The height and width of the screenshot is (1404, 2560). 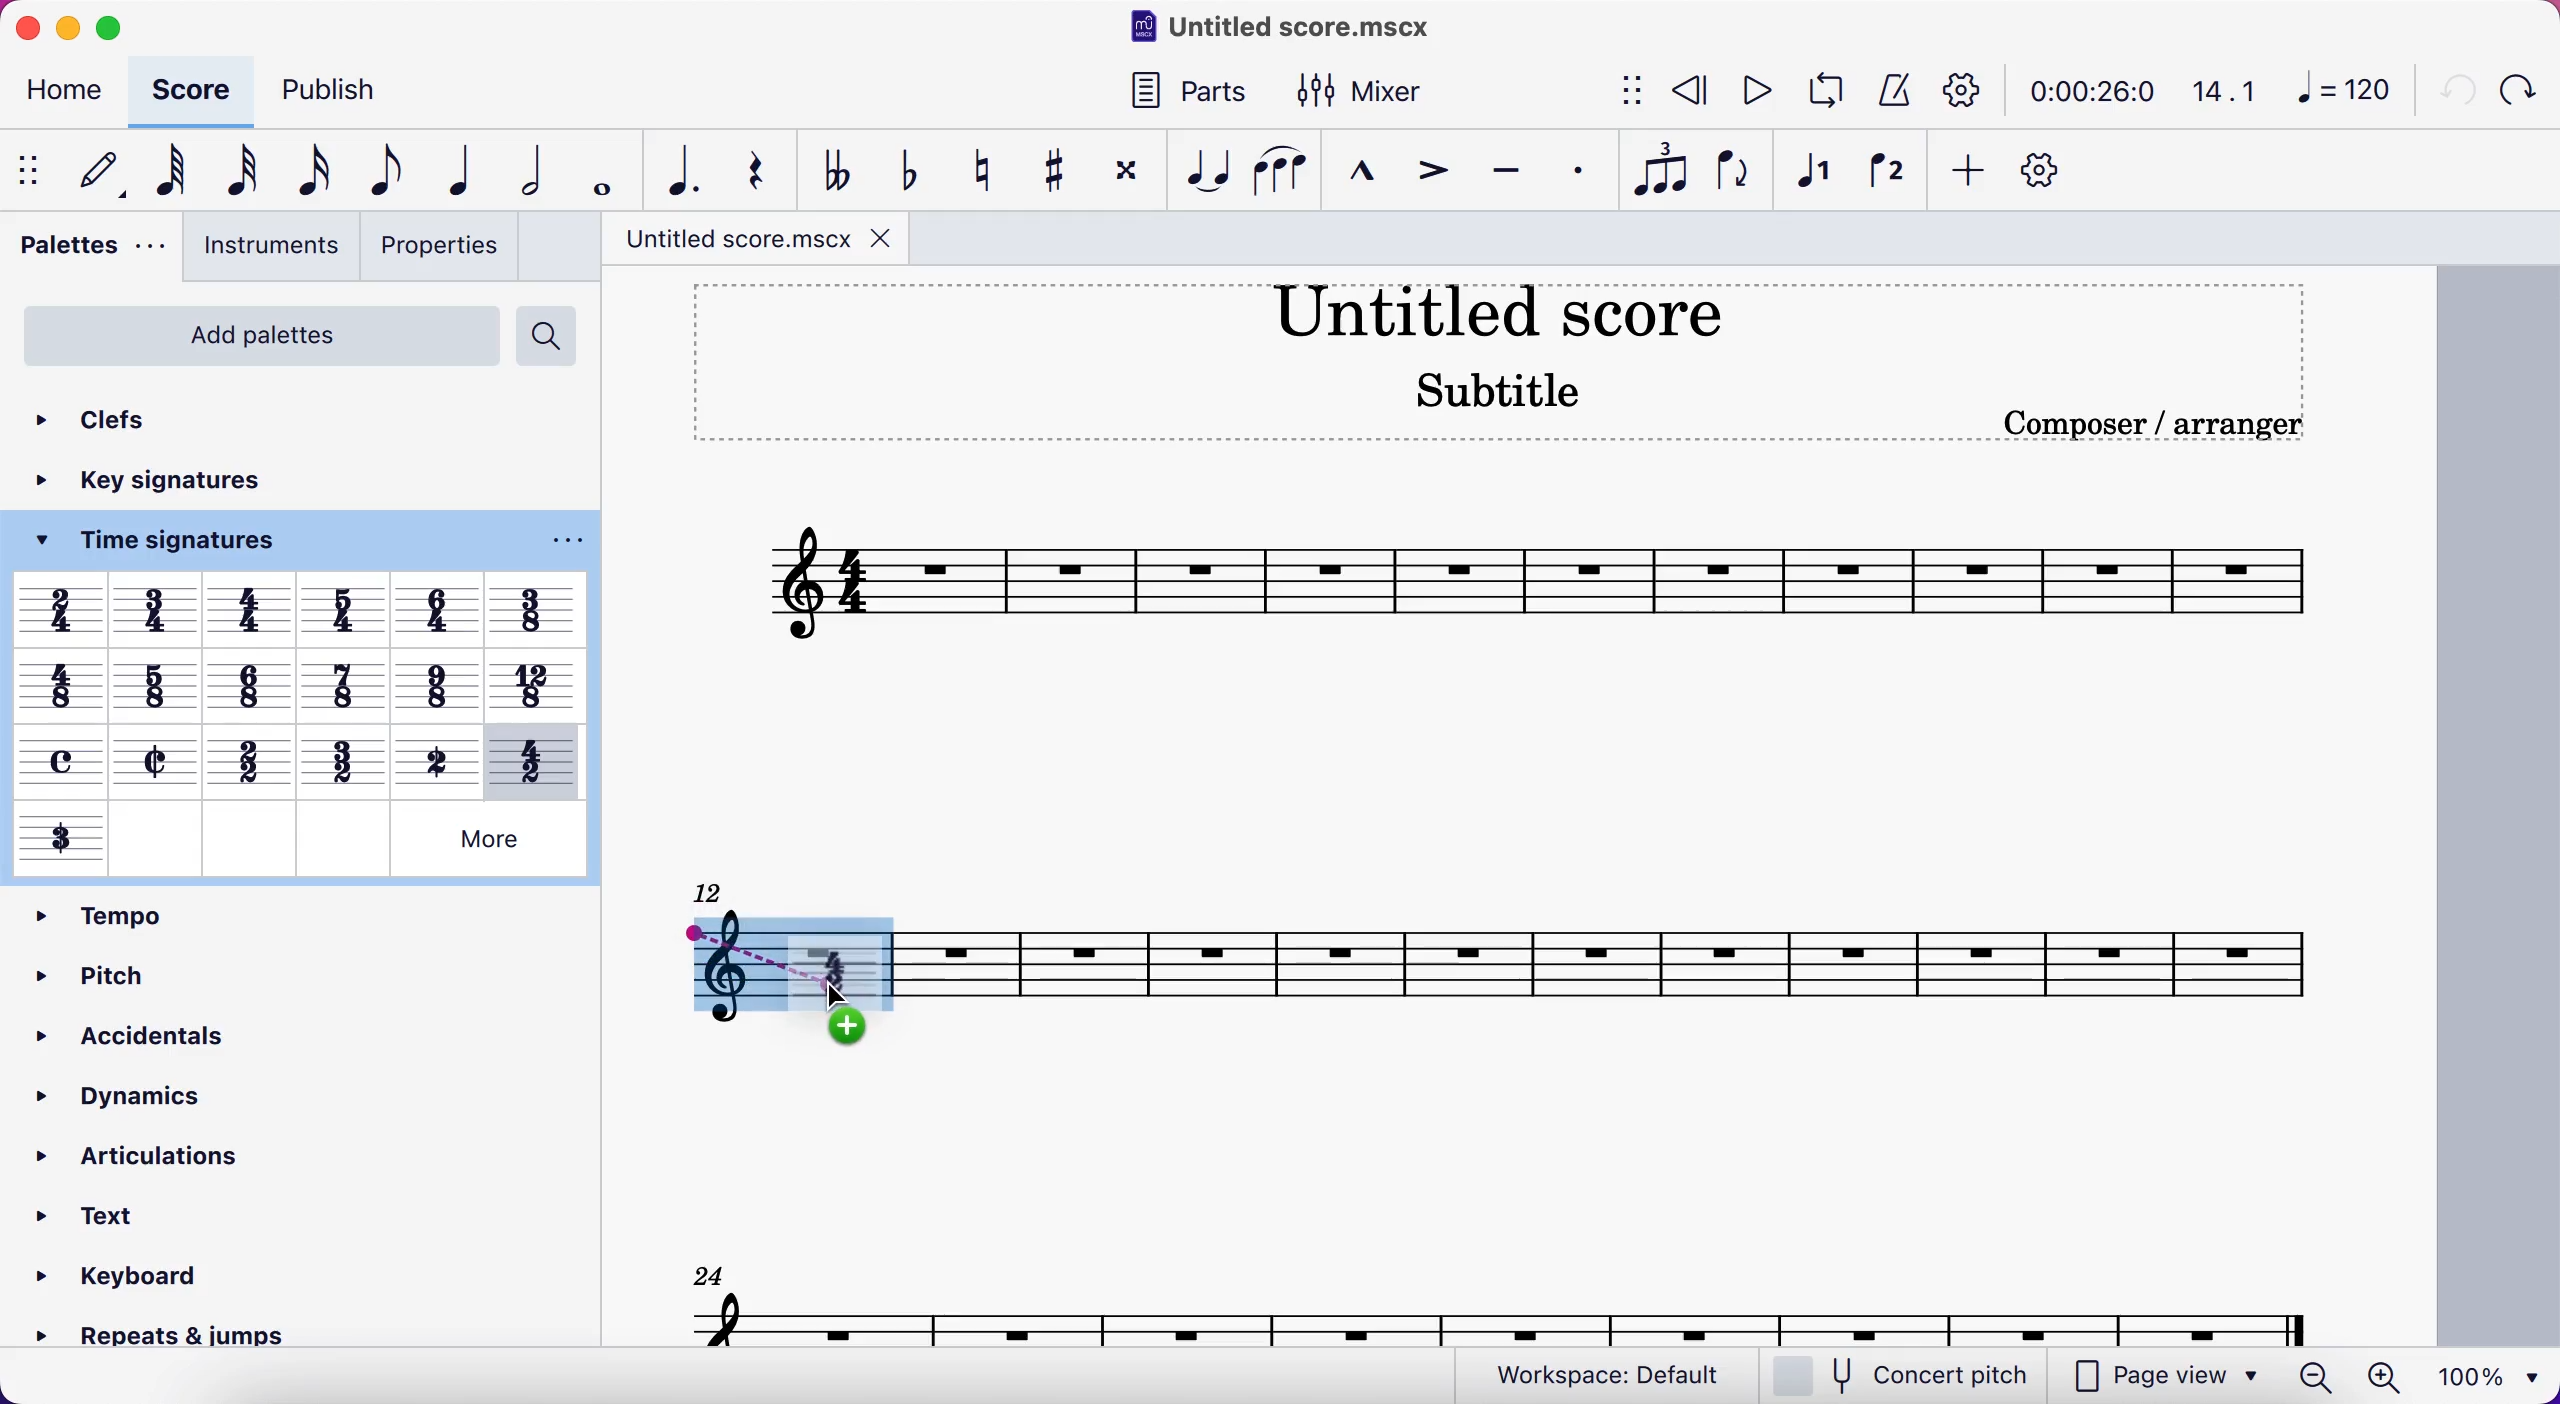 I want to click on palettes, so click(x=90, y=251).